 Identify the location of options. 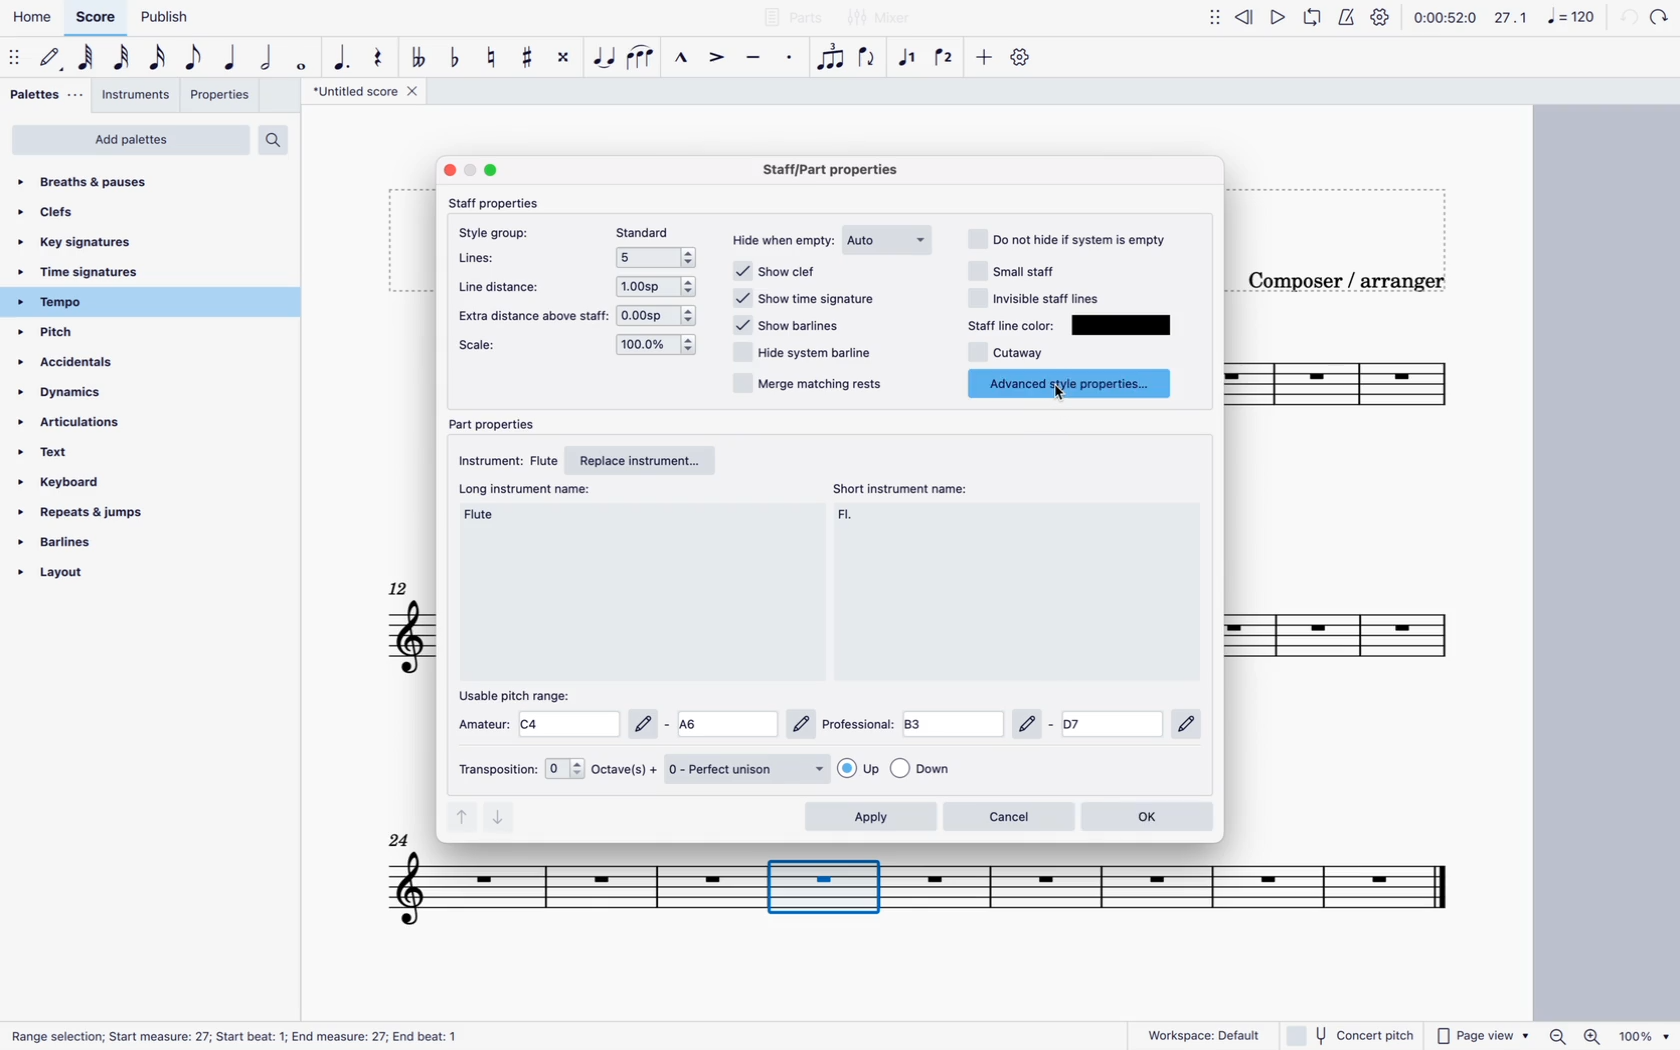
(660, 317).